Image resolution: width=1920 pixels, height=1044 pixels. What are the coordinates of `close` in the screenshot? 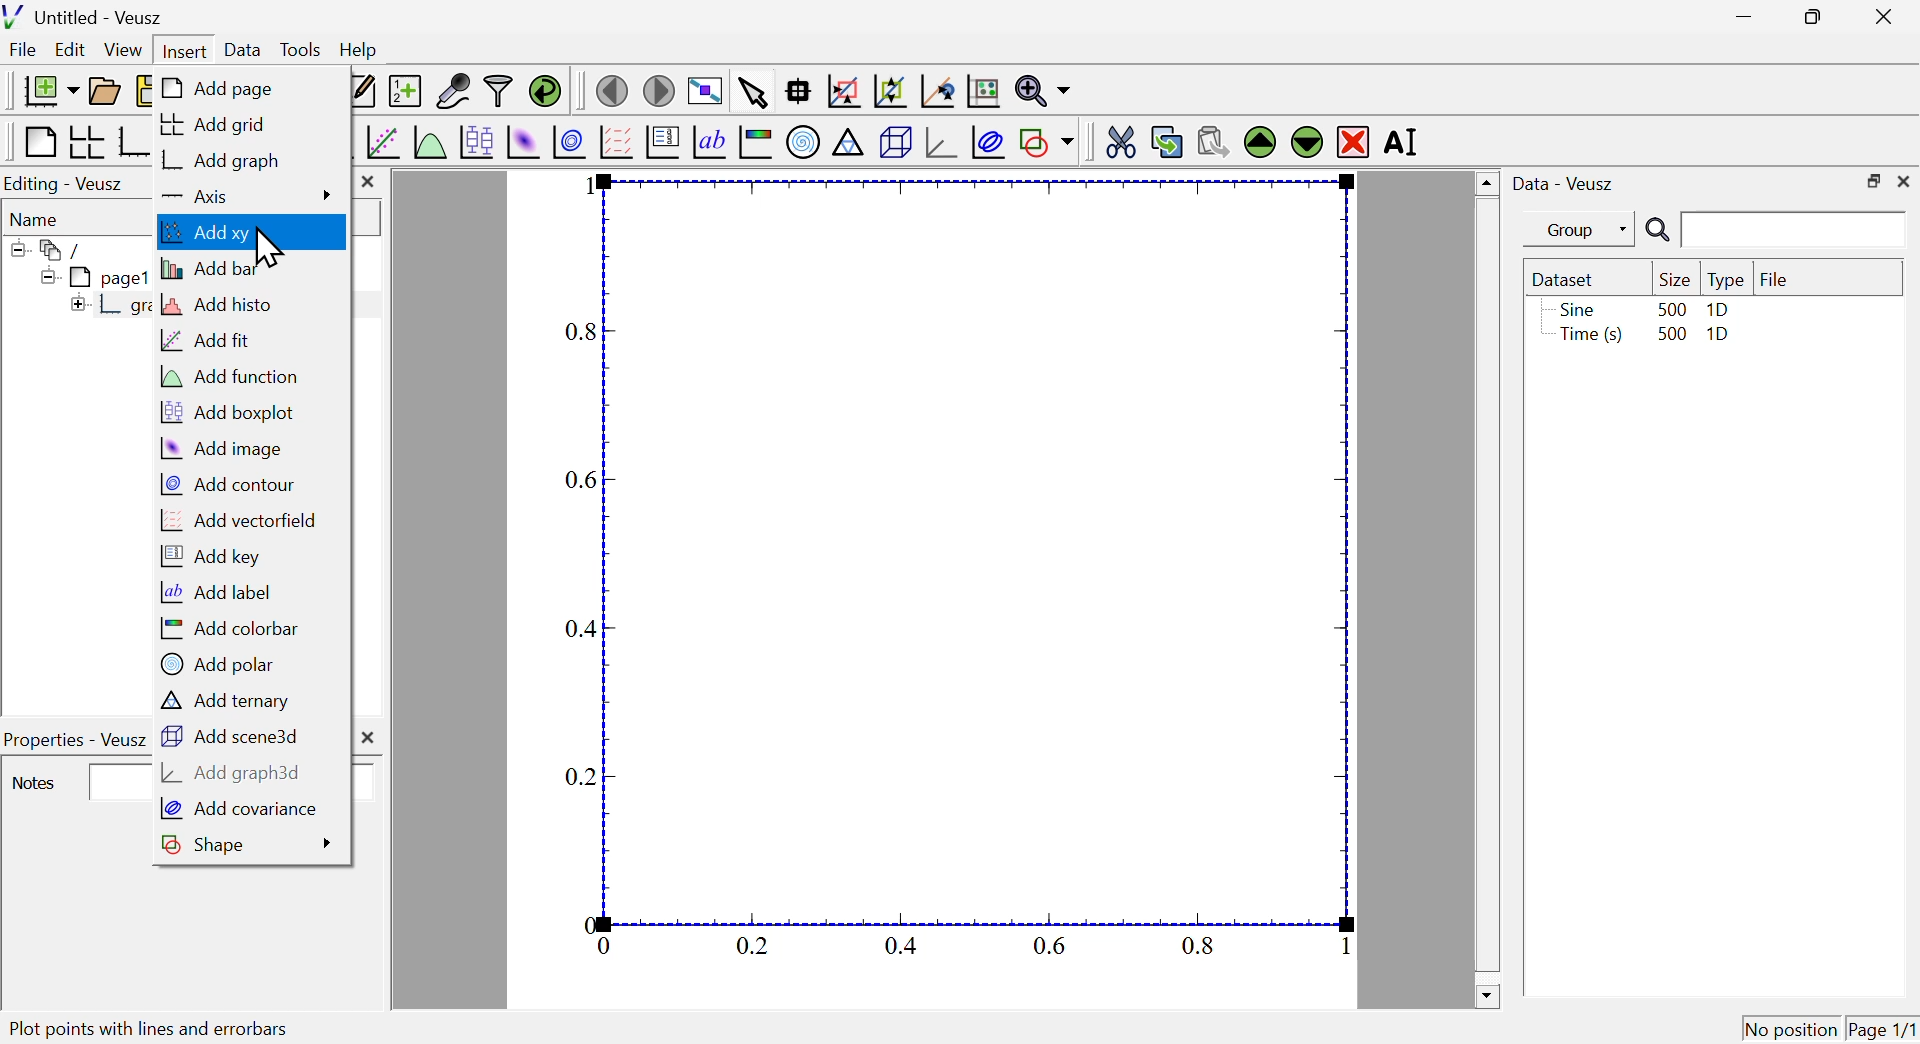 It's located at (1888, 15).